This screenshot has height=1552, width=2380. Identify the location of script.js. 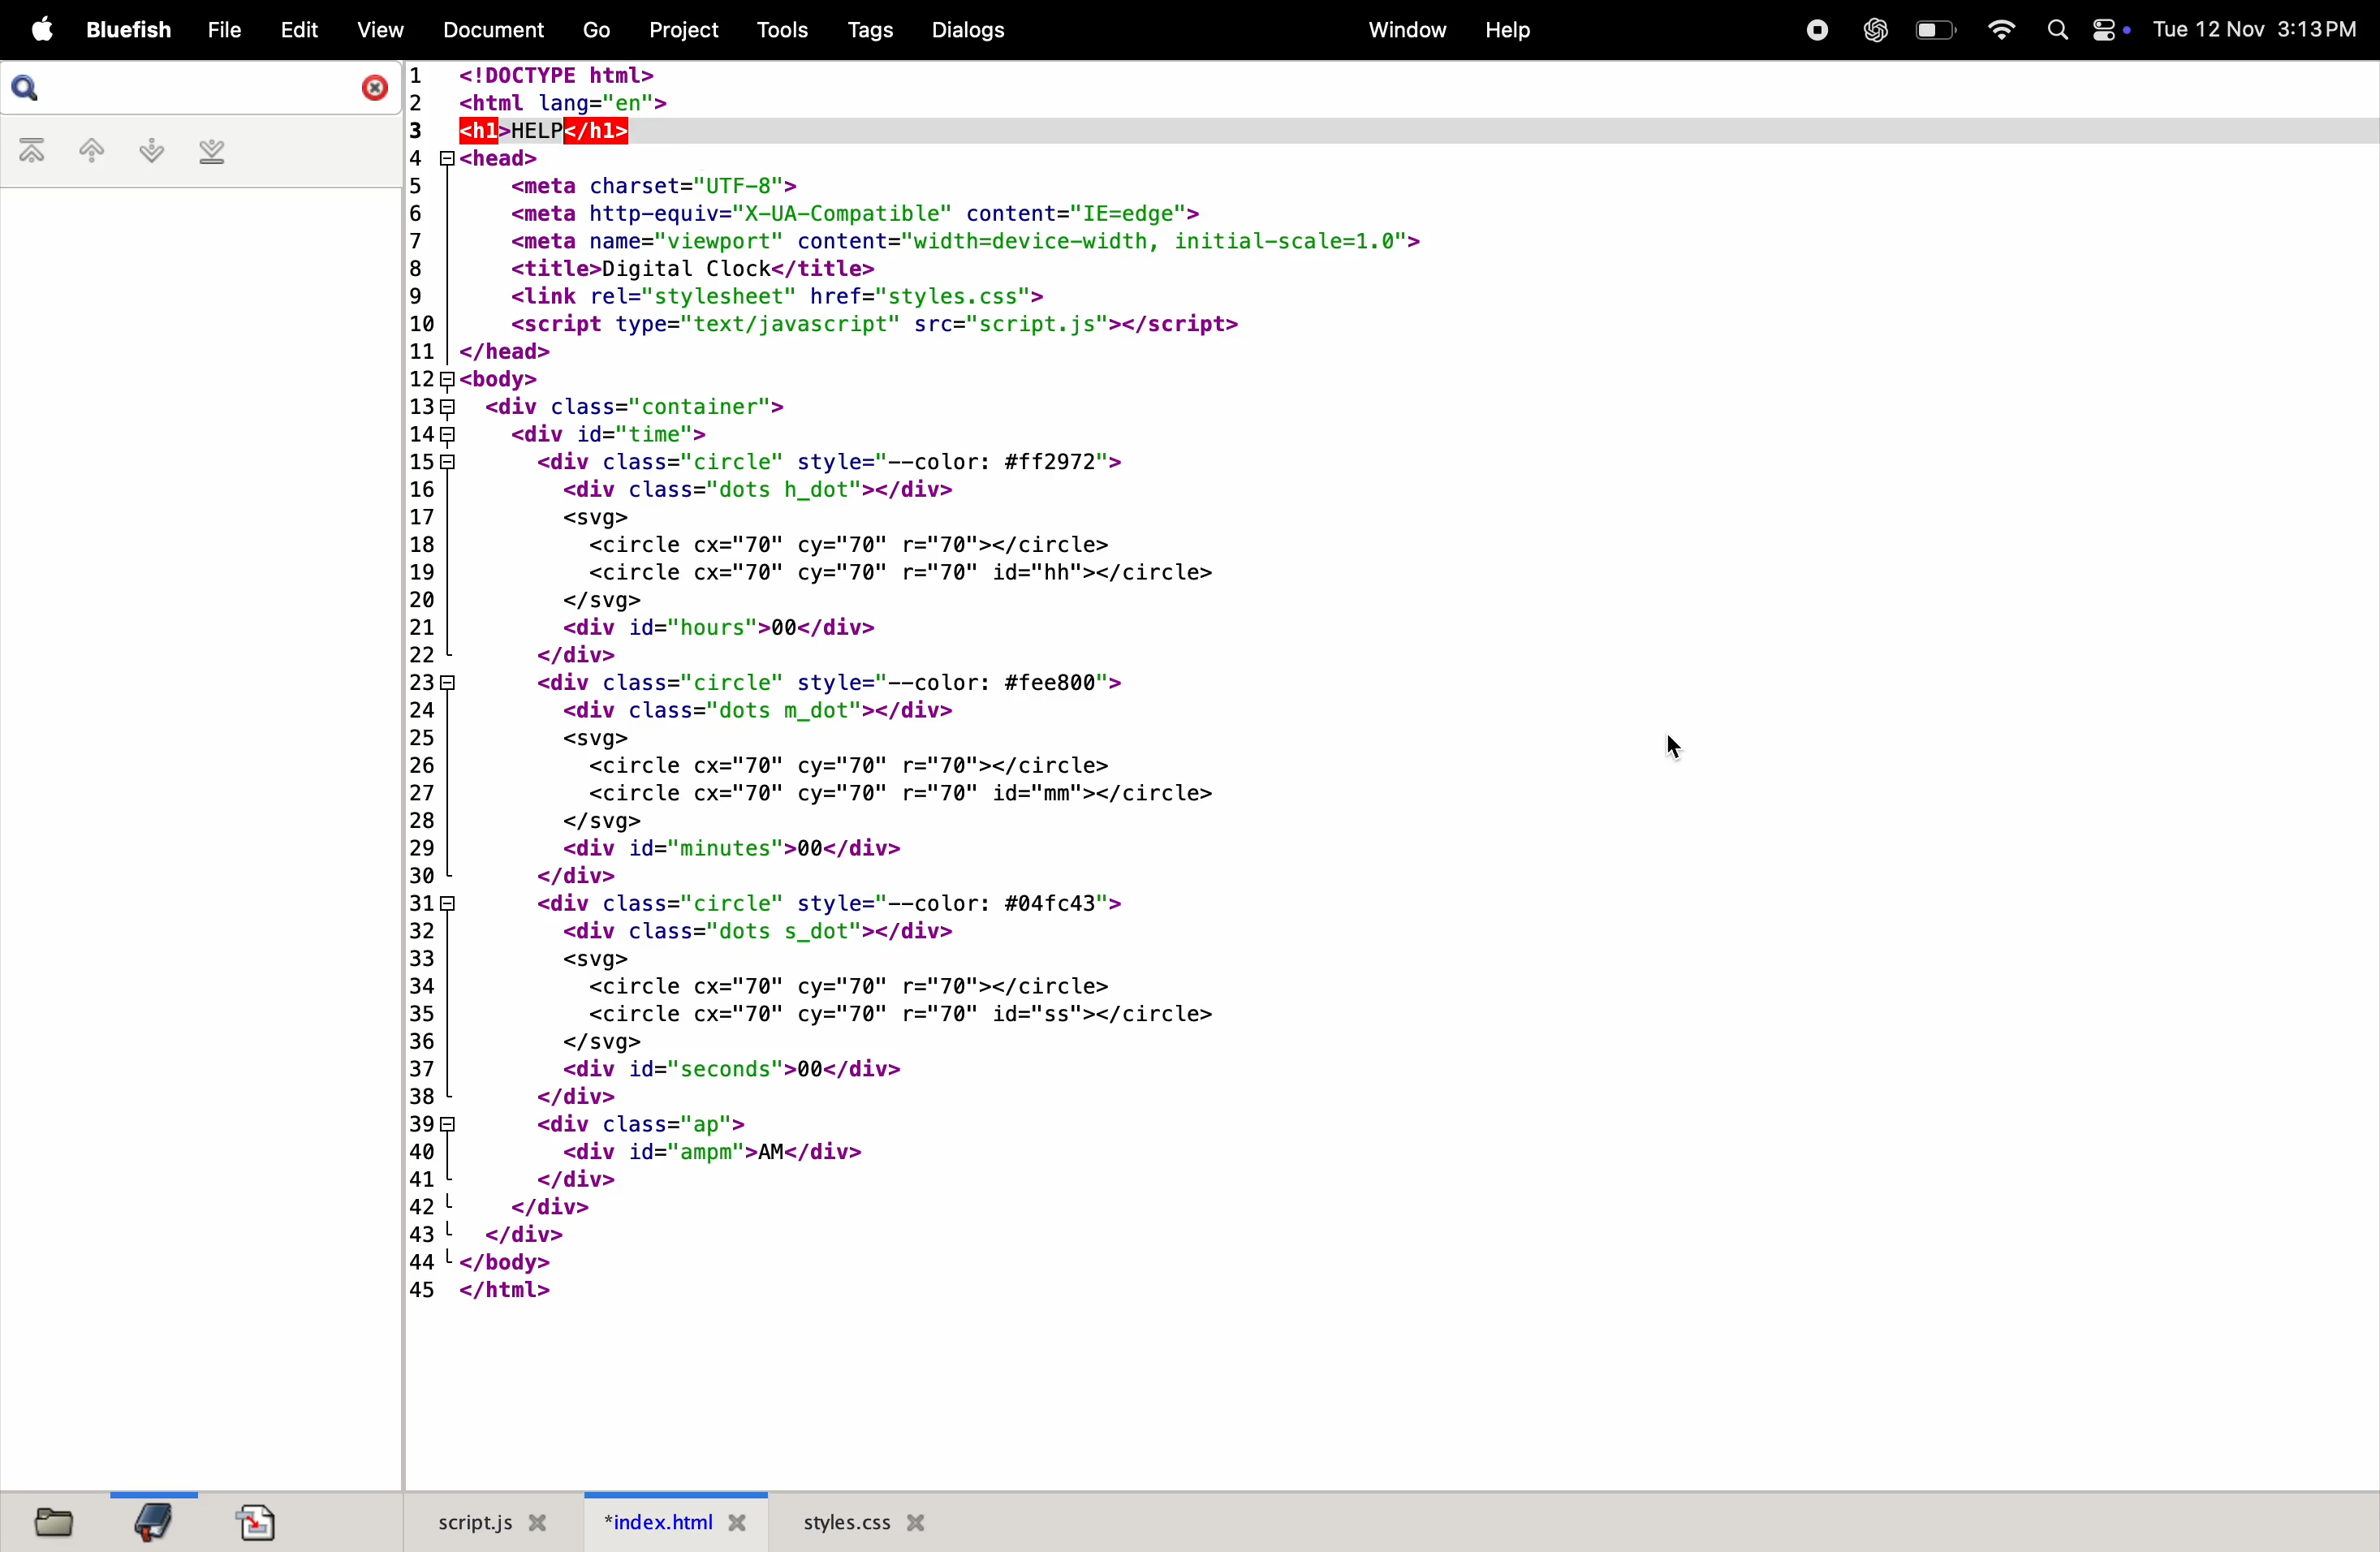
(481, 1522).